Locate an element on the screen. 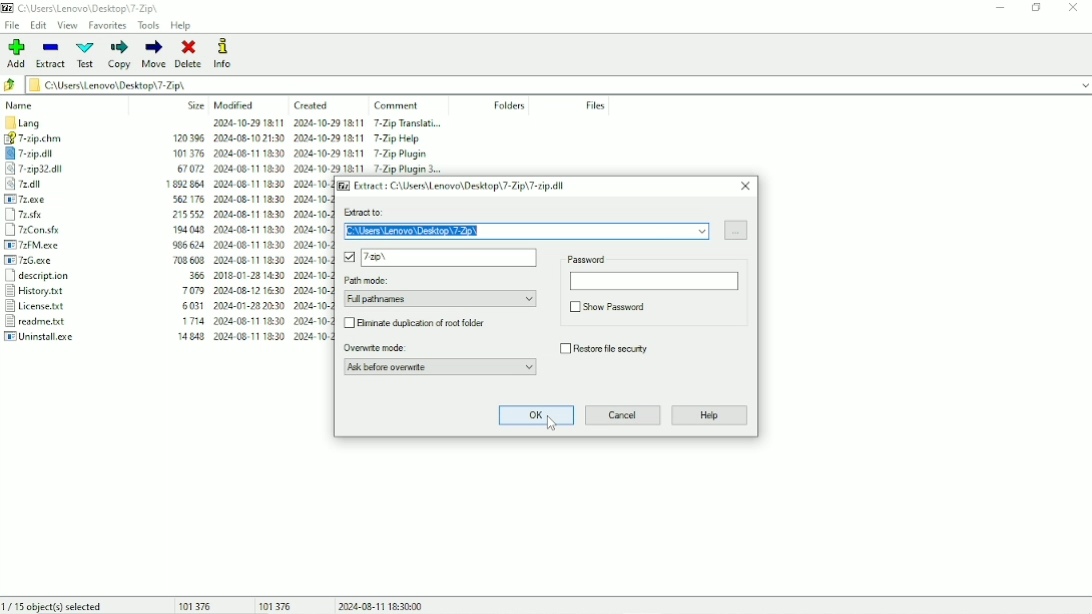 Image resolution: width=1092 pixels, height=614 pixels. 7zFM.exe is located at coordinates (67, 246).